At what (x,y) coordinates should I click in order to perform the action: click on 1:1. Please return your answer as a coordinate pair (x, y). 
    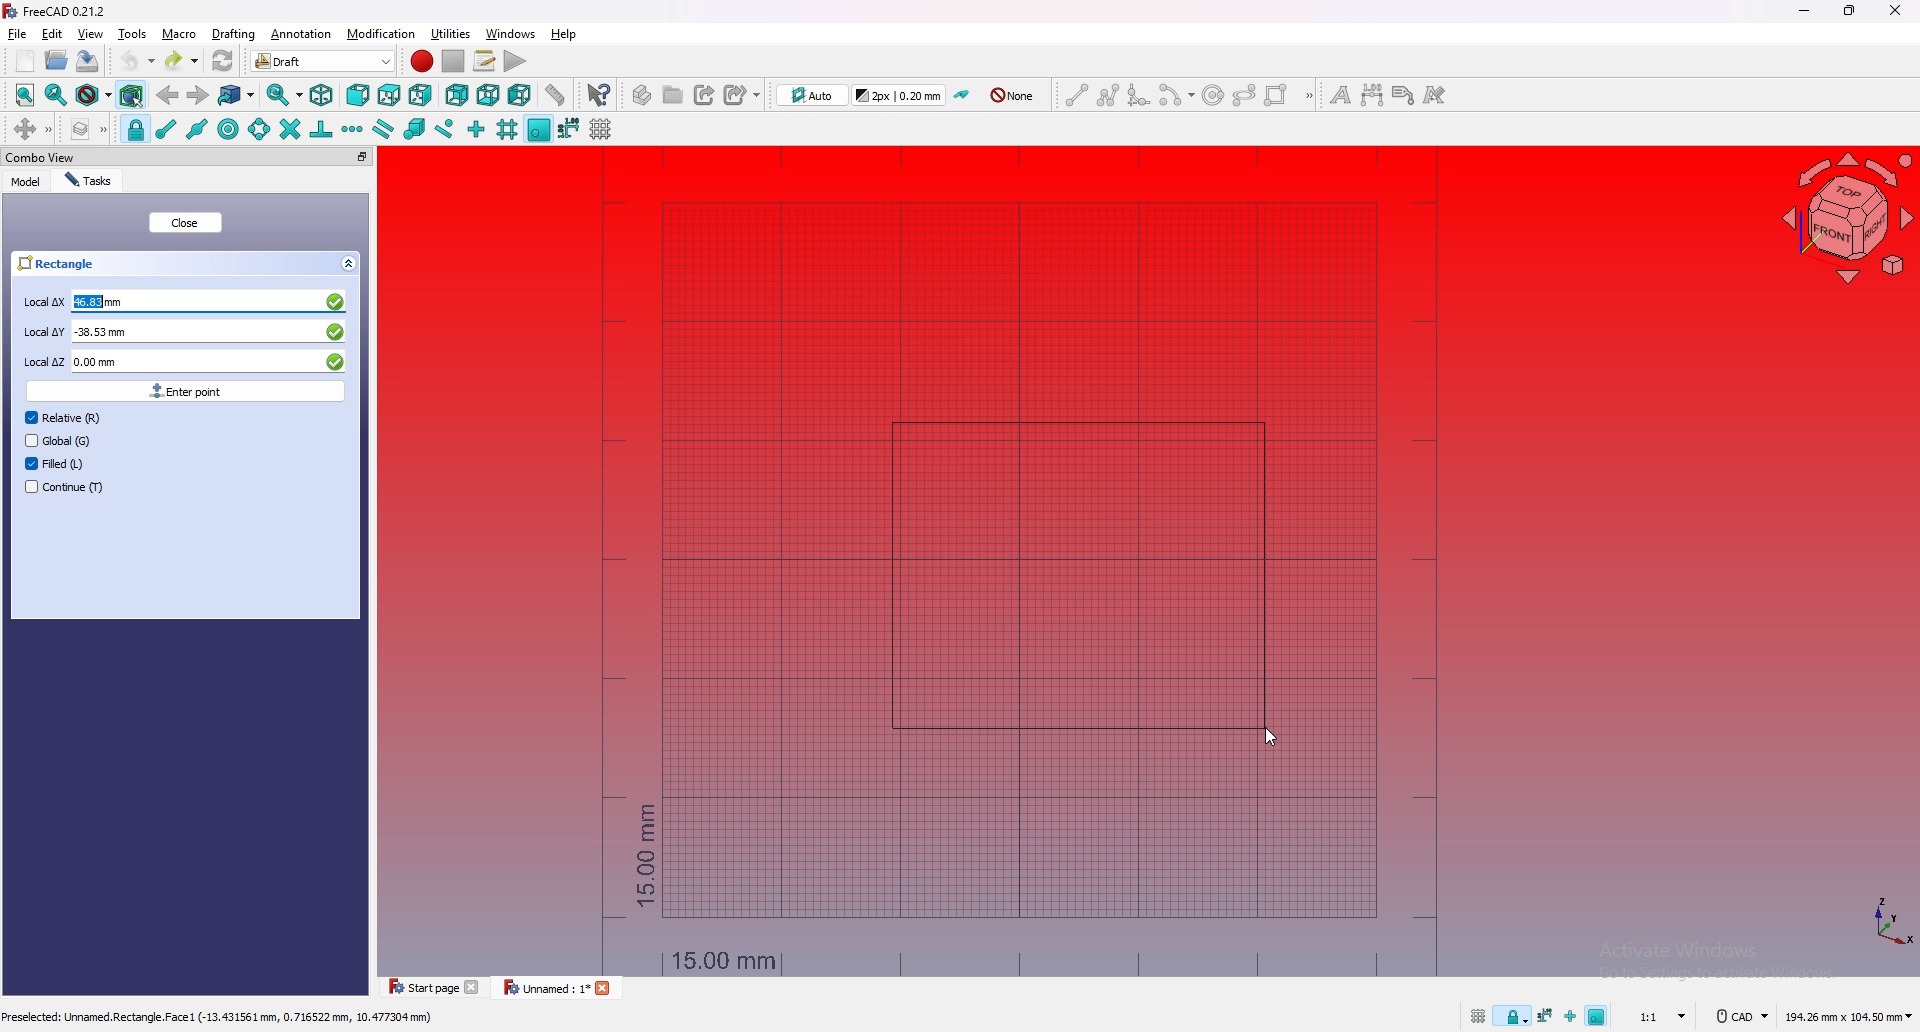
    Looking at the image, I should click on (1665, 1016).